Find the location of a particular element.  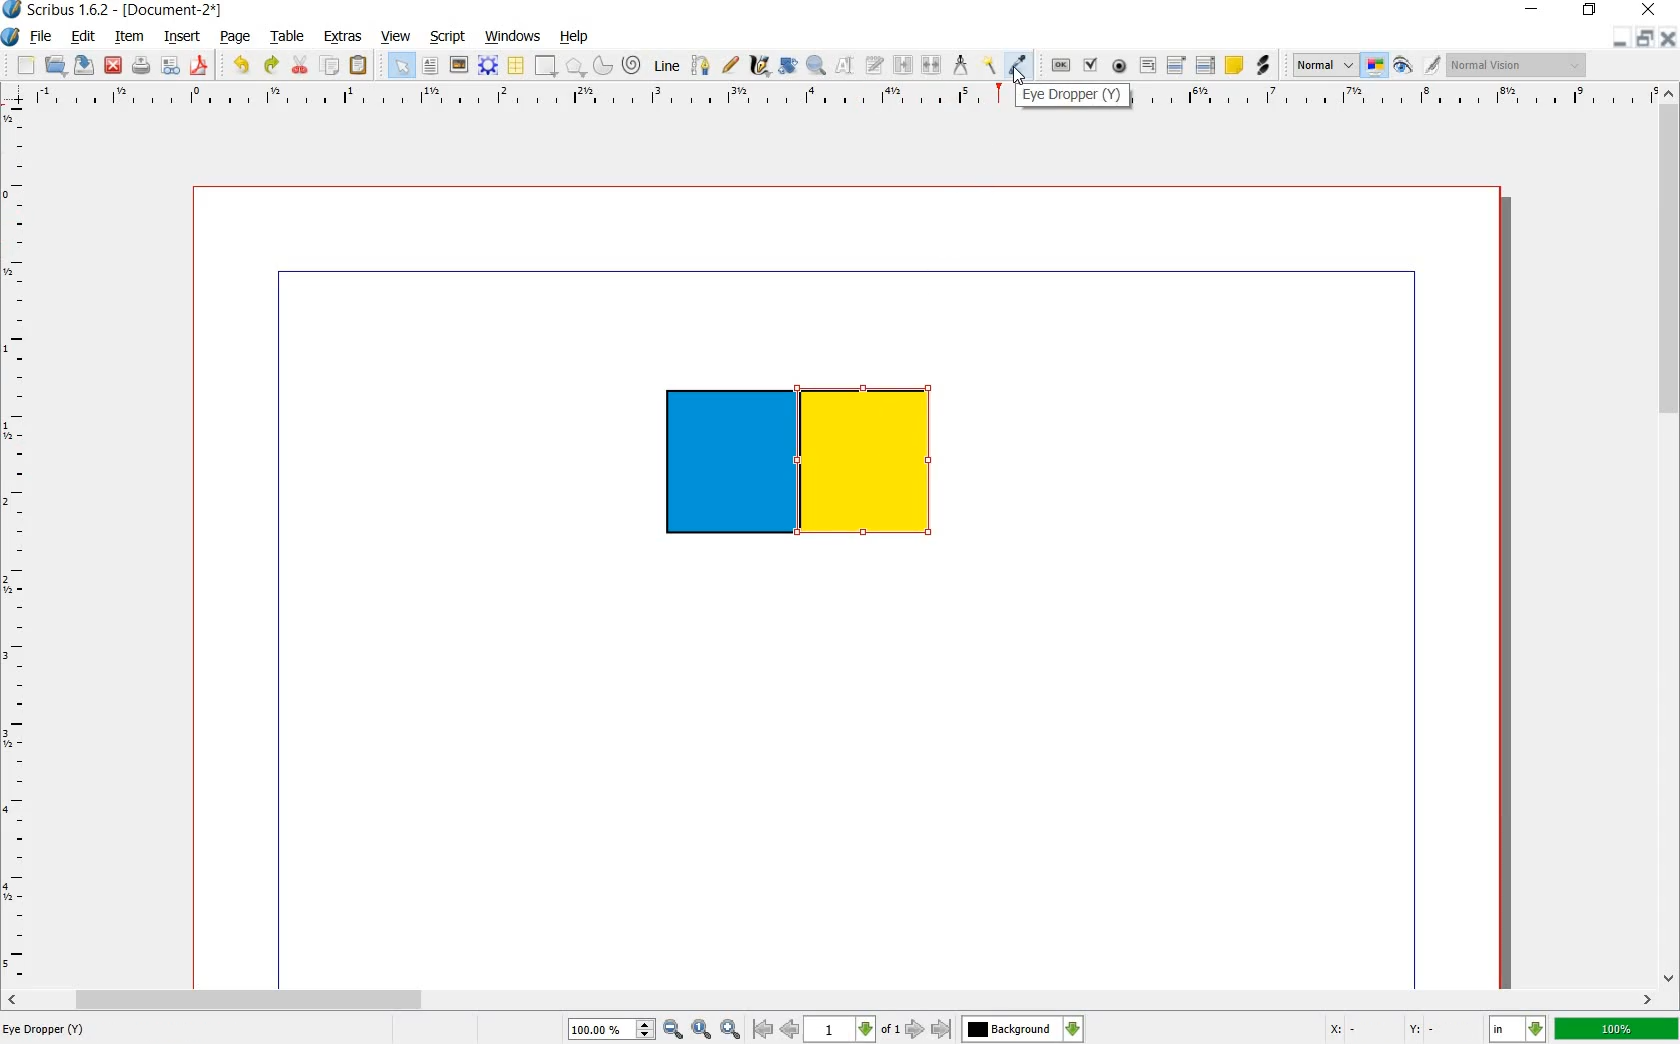

restore is located at coordinates (1589, 11).